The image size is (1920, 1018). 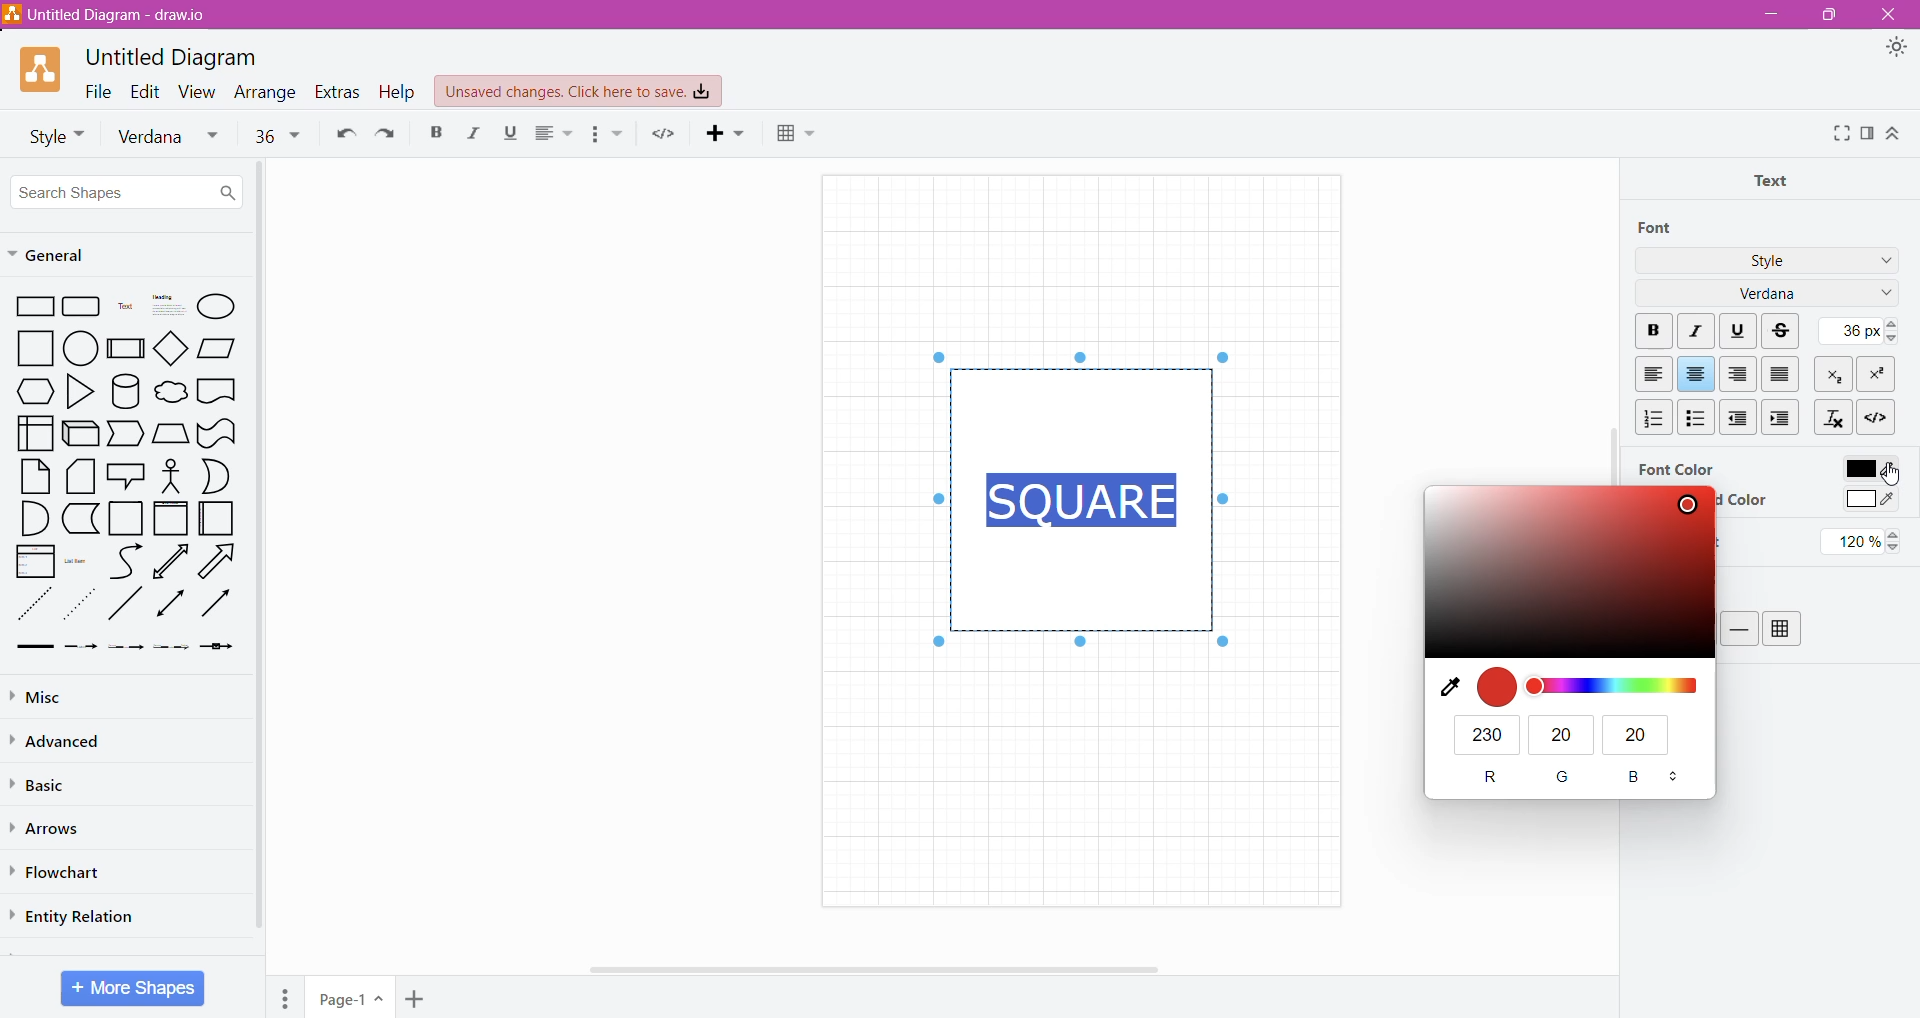 What do you see at coordinates (1882, 263) in the screenshot?
I see `More Styles` at bounding box center [1882, 263].